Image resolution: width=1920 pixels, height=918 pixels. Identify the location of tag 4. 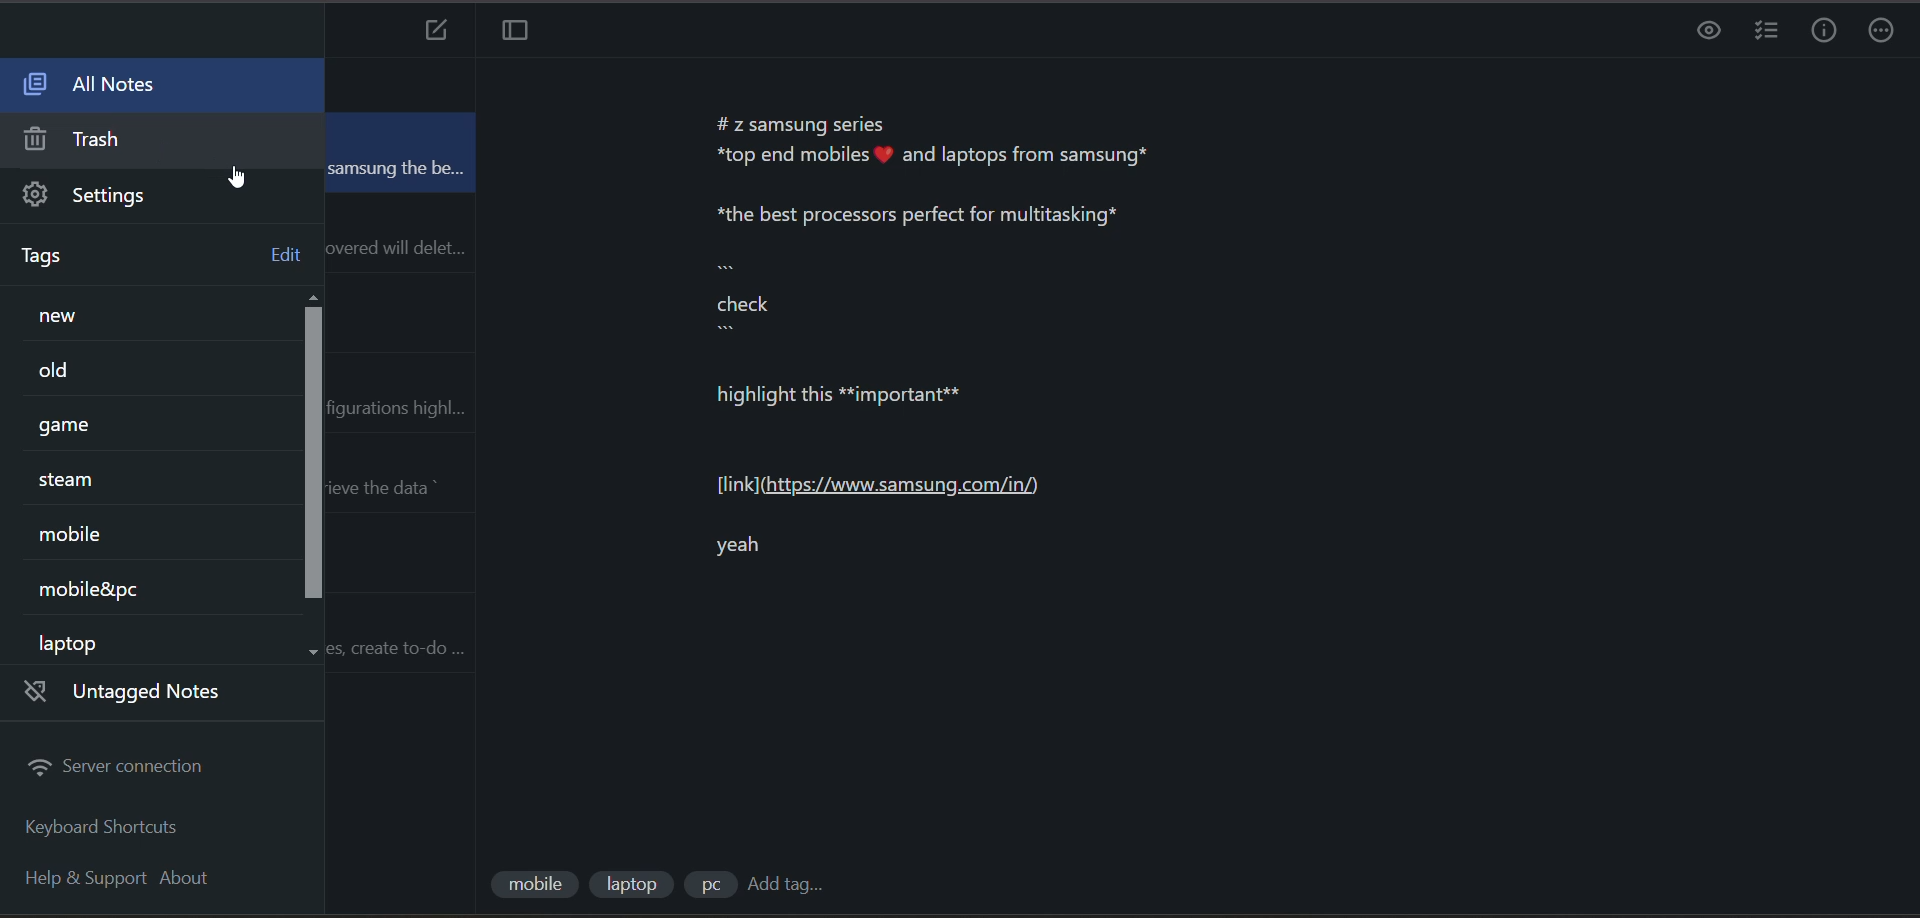
(79, 487).